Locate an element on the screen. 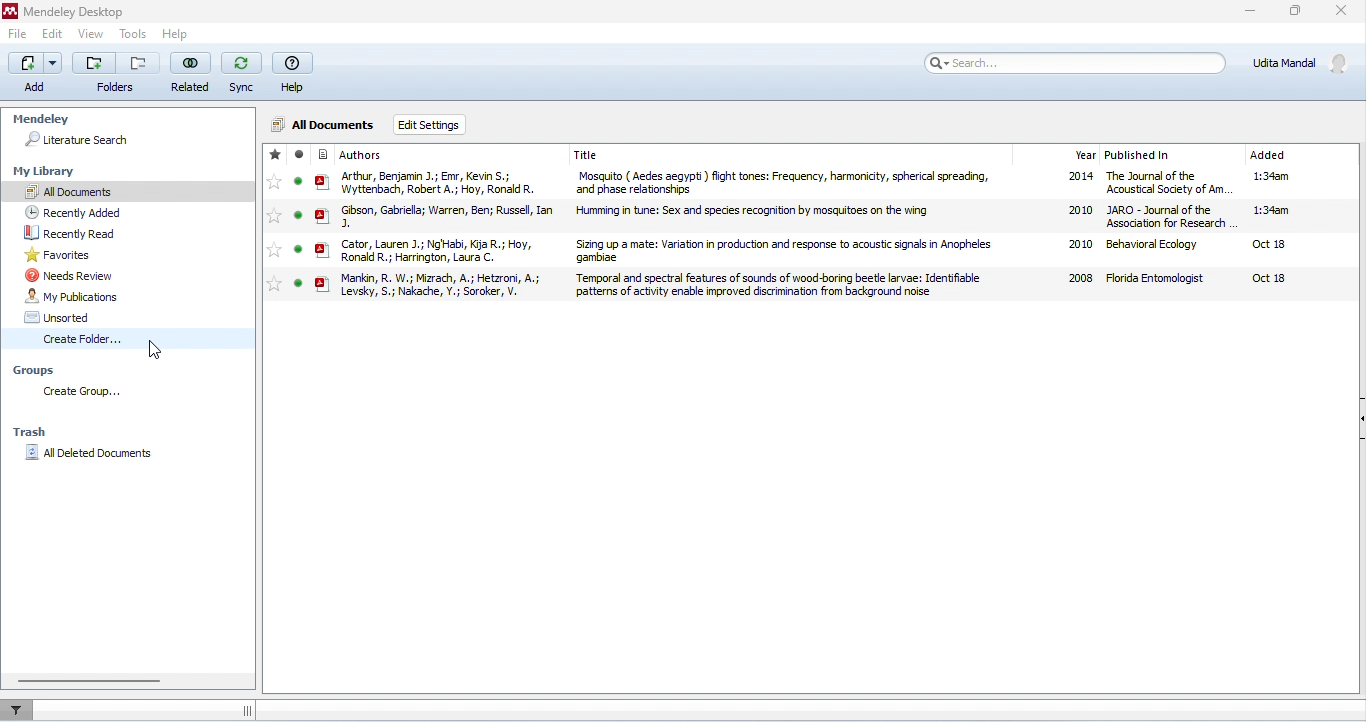 This screenshot has height=722, width=1366. mark as read is located at coordinates (300, 183).